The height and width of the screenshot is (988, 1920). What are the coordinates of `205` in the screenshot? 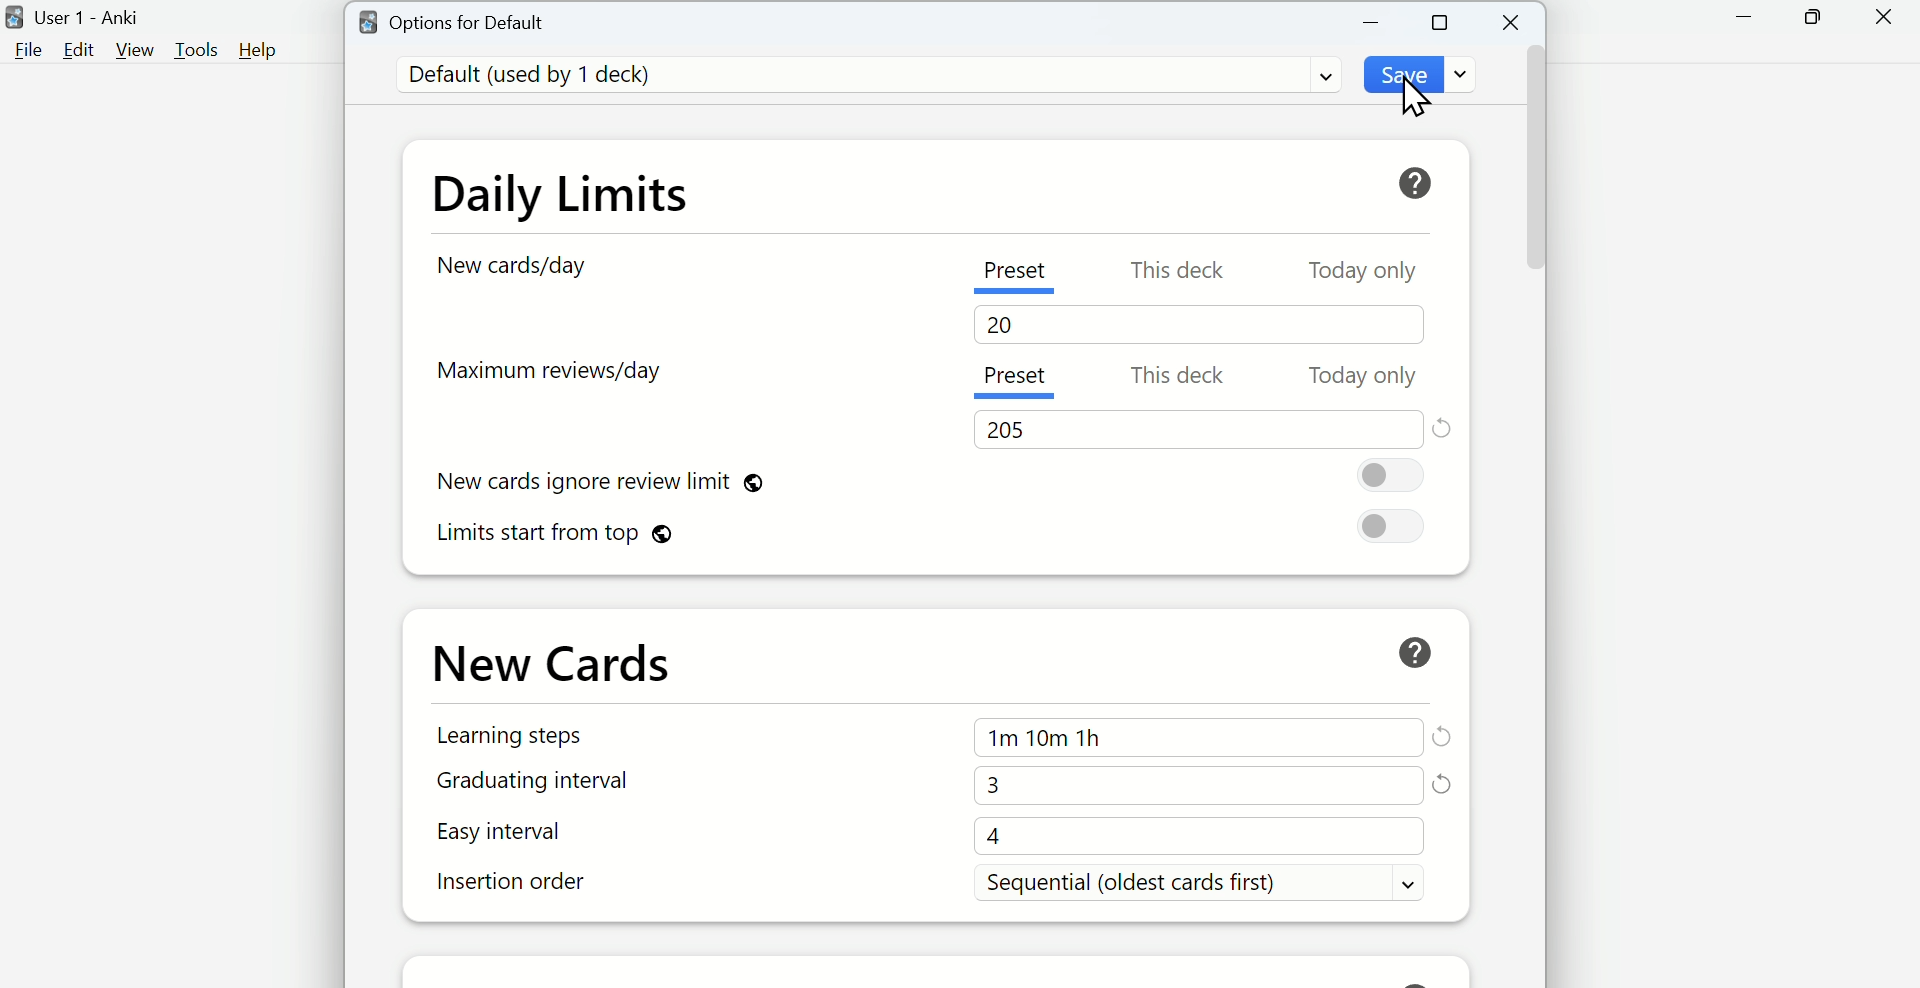 It's located at (1020, 428).